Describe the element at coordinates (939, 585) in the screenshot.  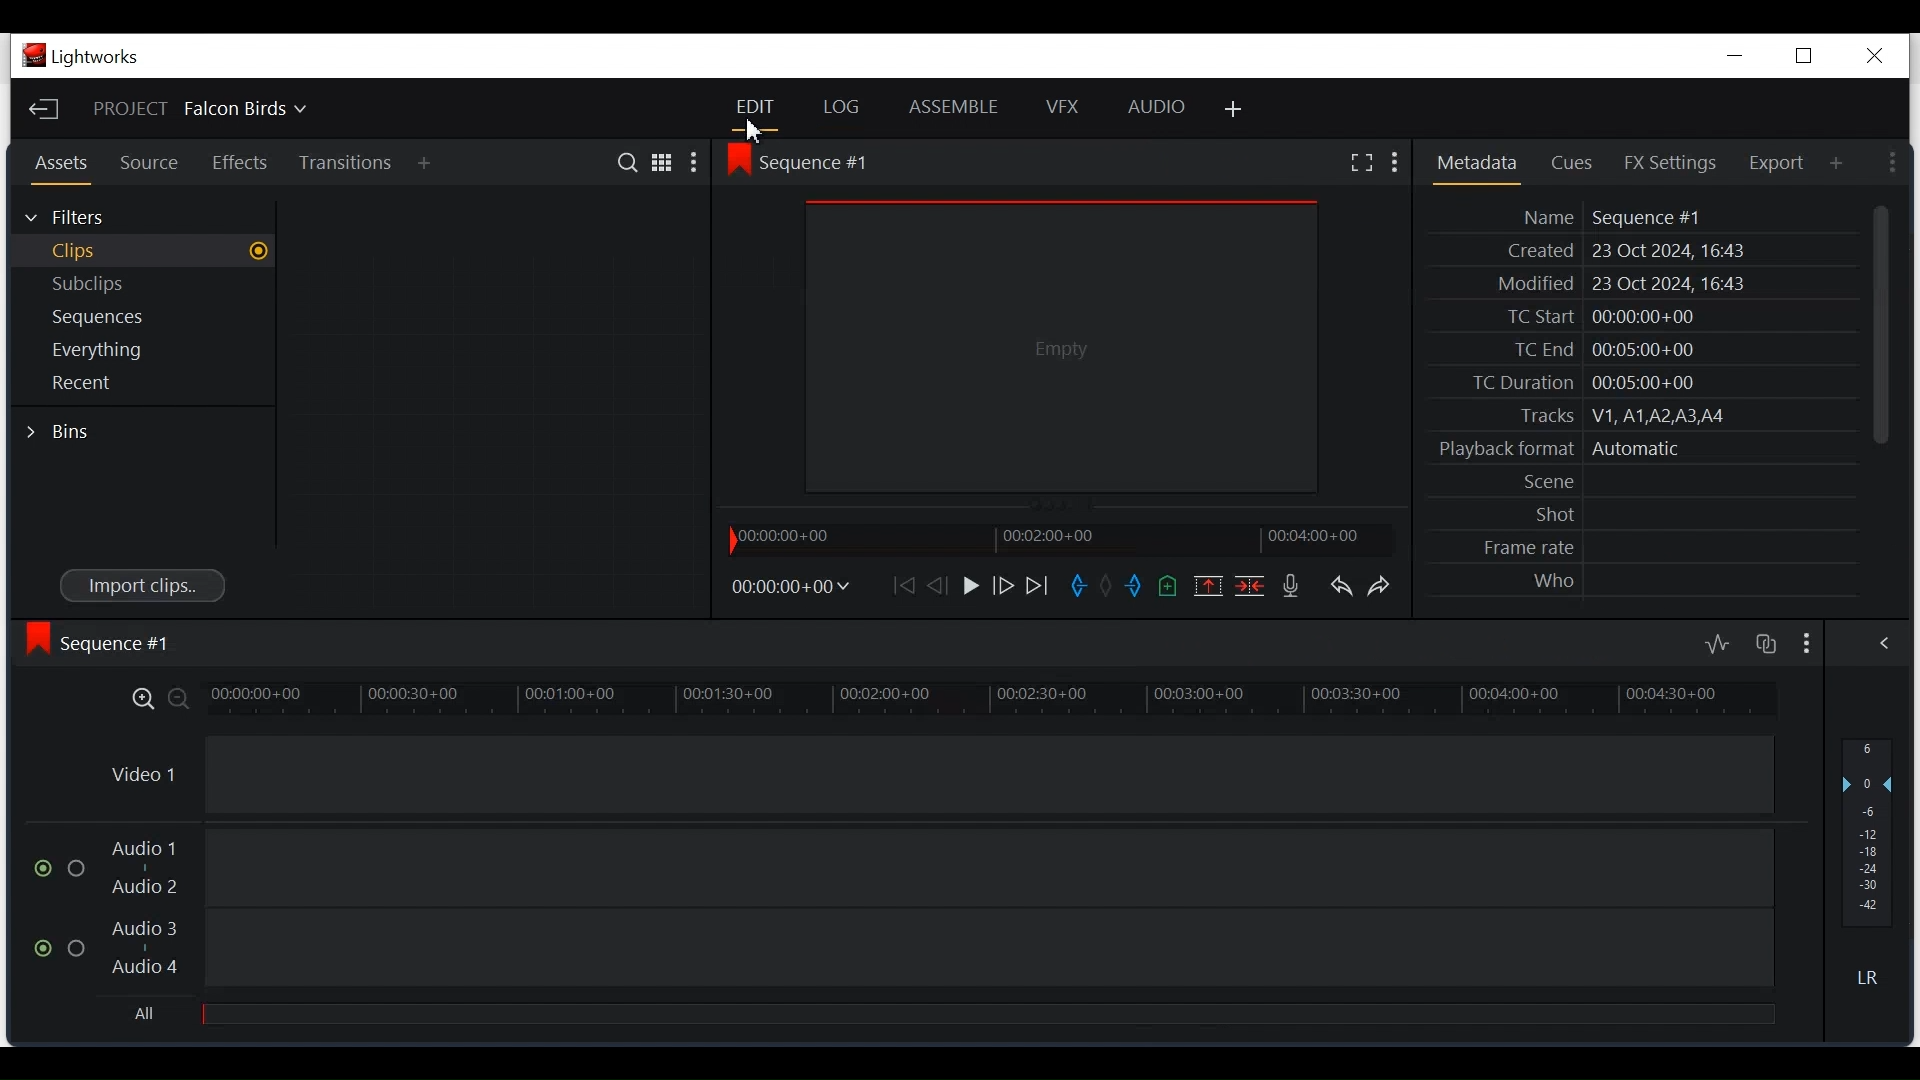
I see `Nudge one frame back` at that location.